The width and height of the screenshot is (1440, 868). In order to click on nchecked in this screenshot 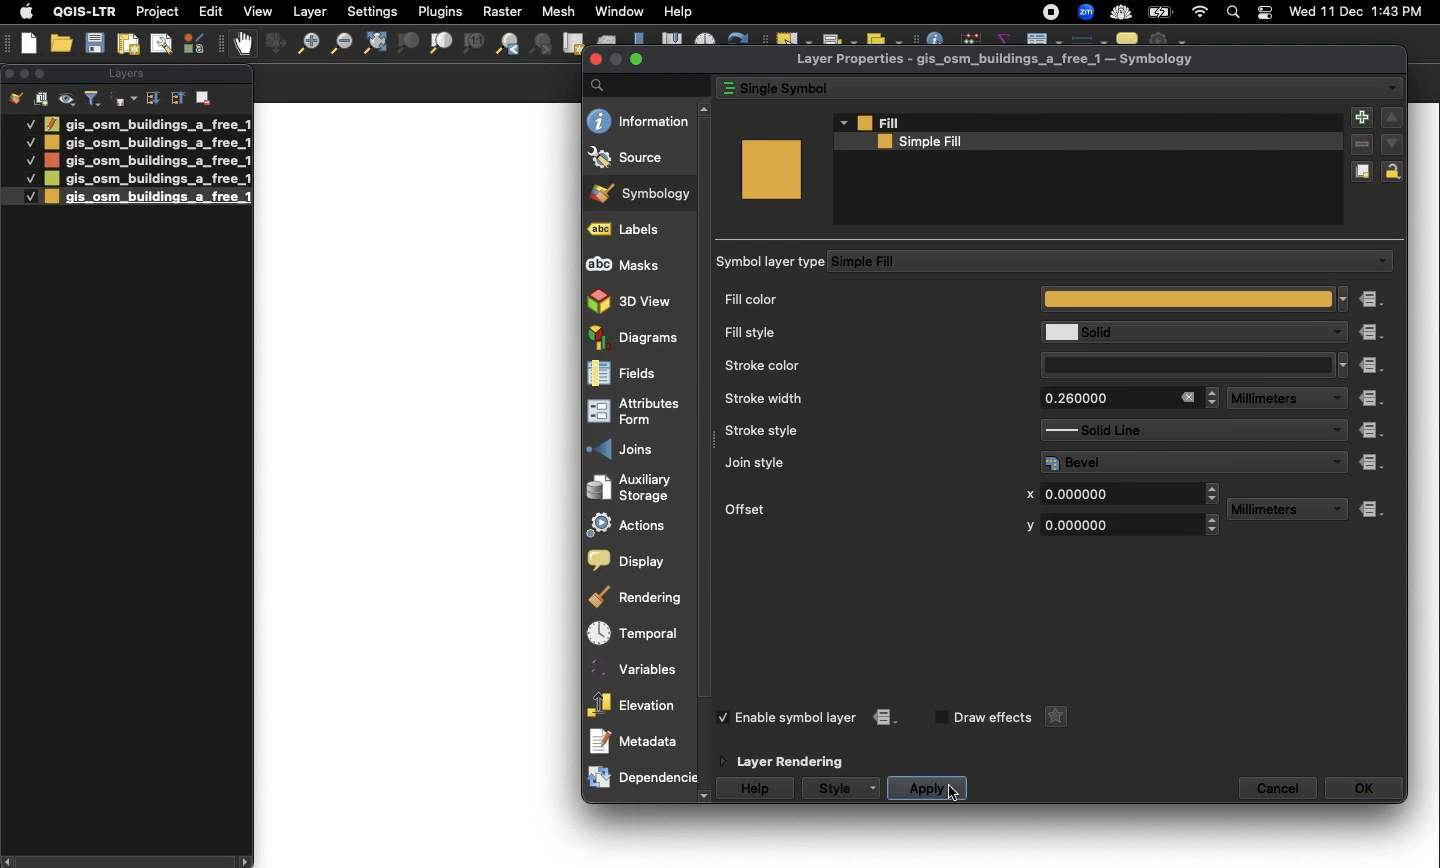, I will do `click(939, 718)`.